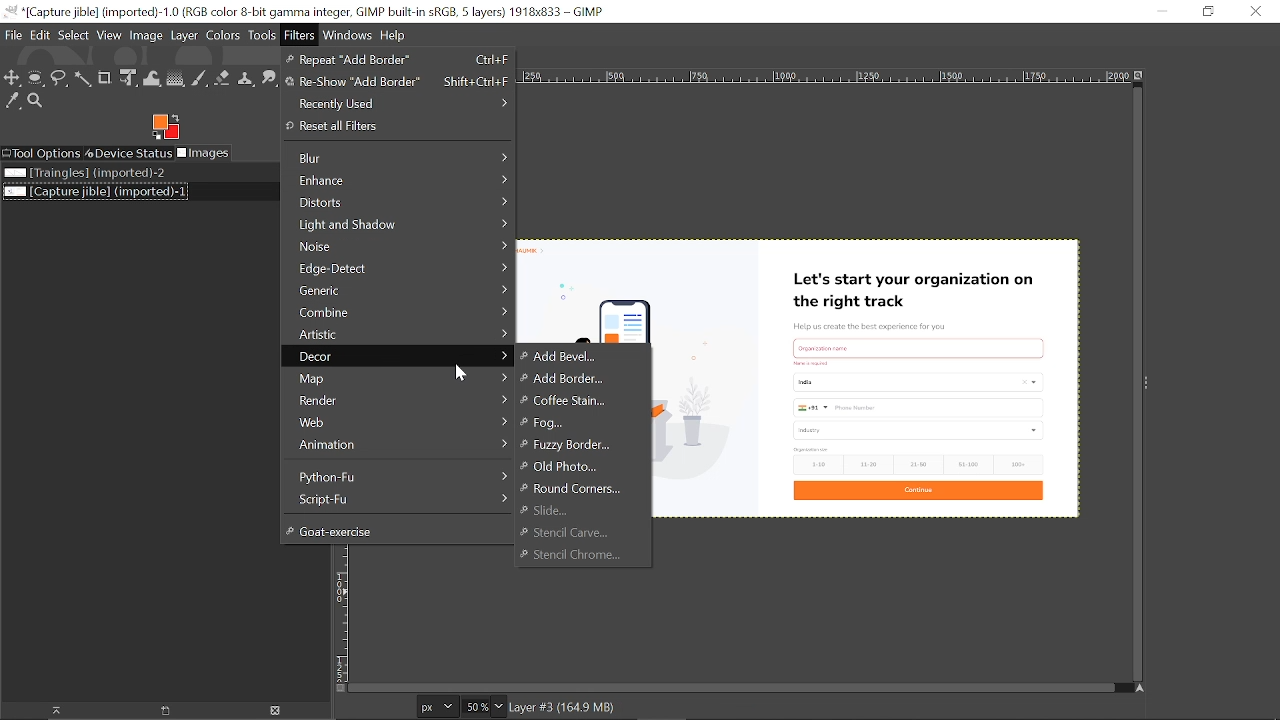 The width and height of the screenshot is (1280, 720). What do you see at coordinates (42, 153) in the screenshot?
I see `Tool options` at bounding box center [42, 153].